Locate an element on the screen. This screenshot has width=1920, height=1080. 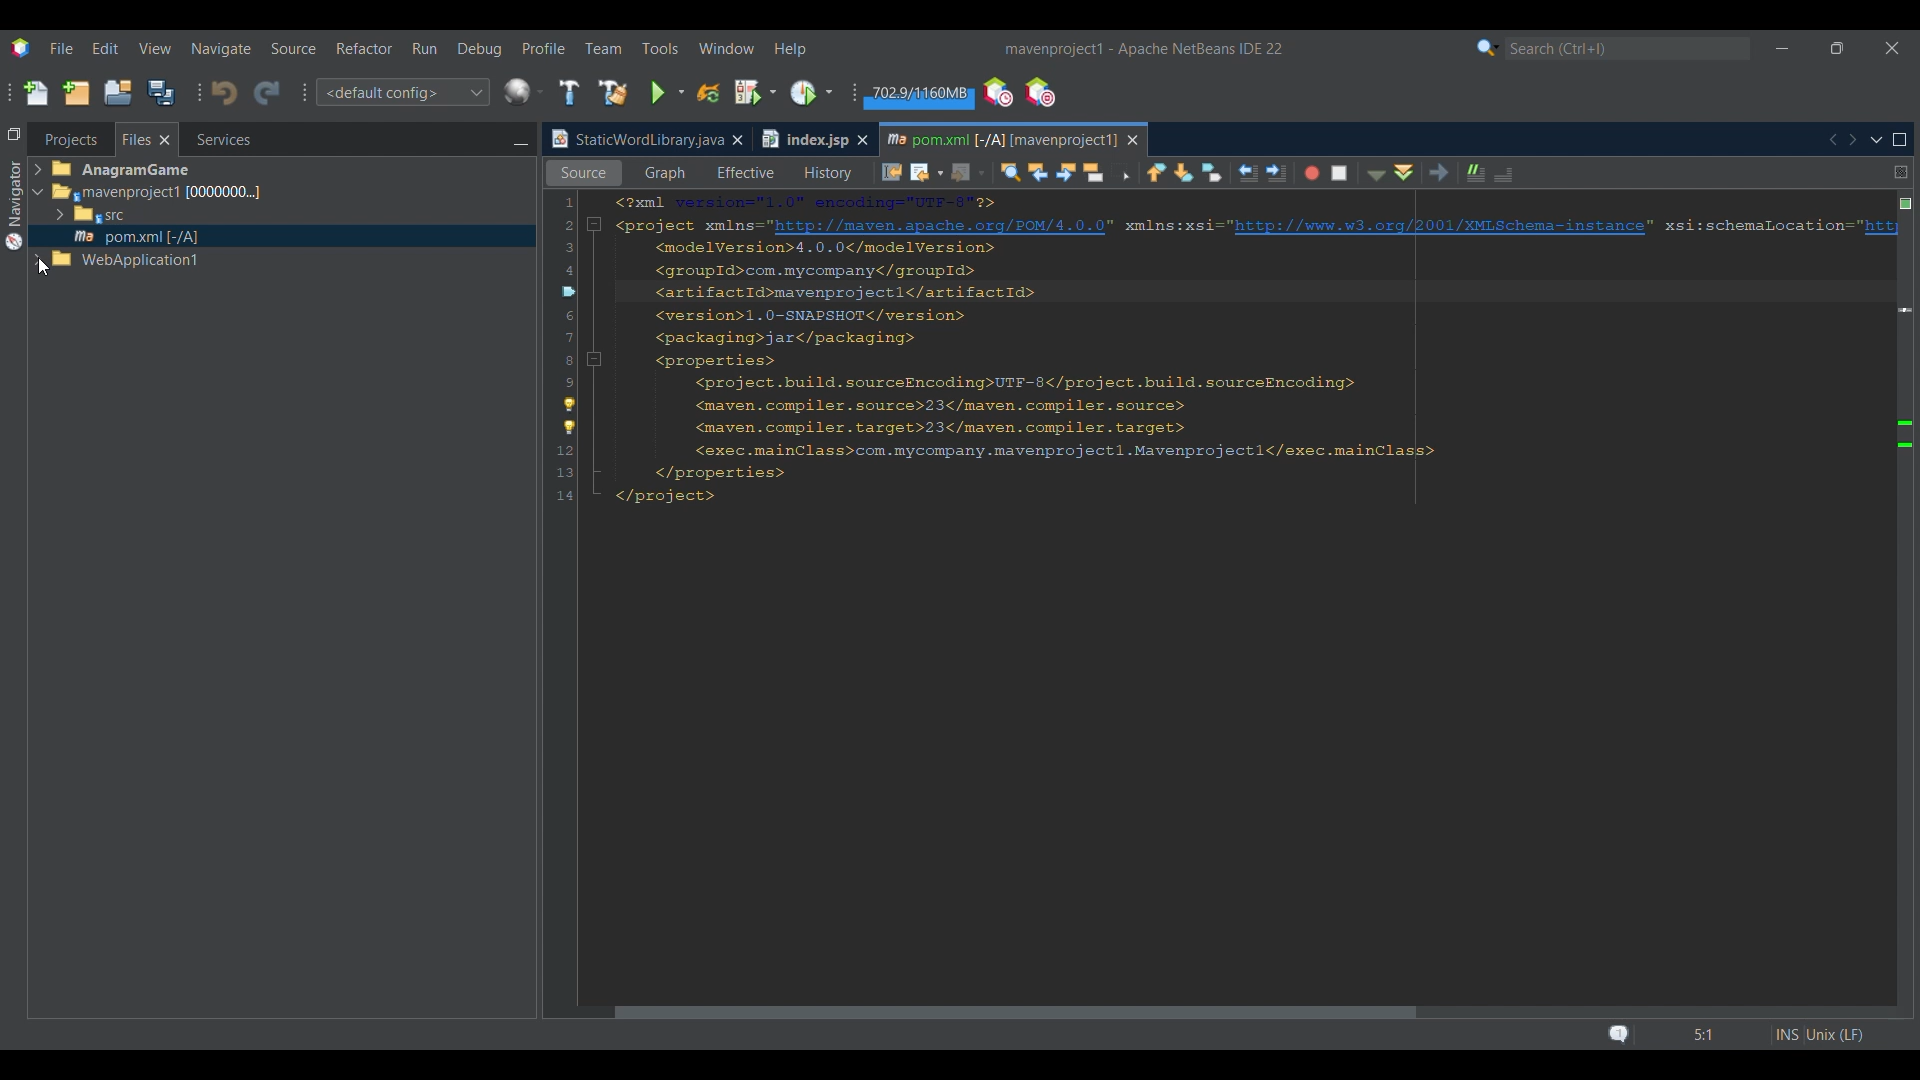
Find previous occurrence is located at coordinates (1039, 174).